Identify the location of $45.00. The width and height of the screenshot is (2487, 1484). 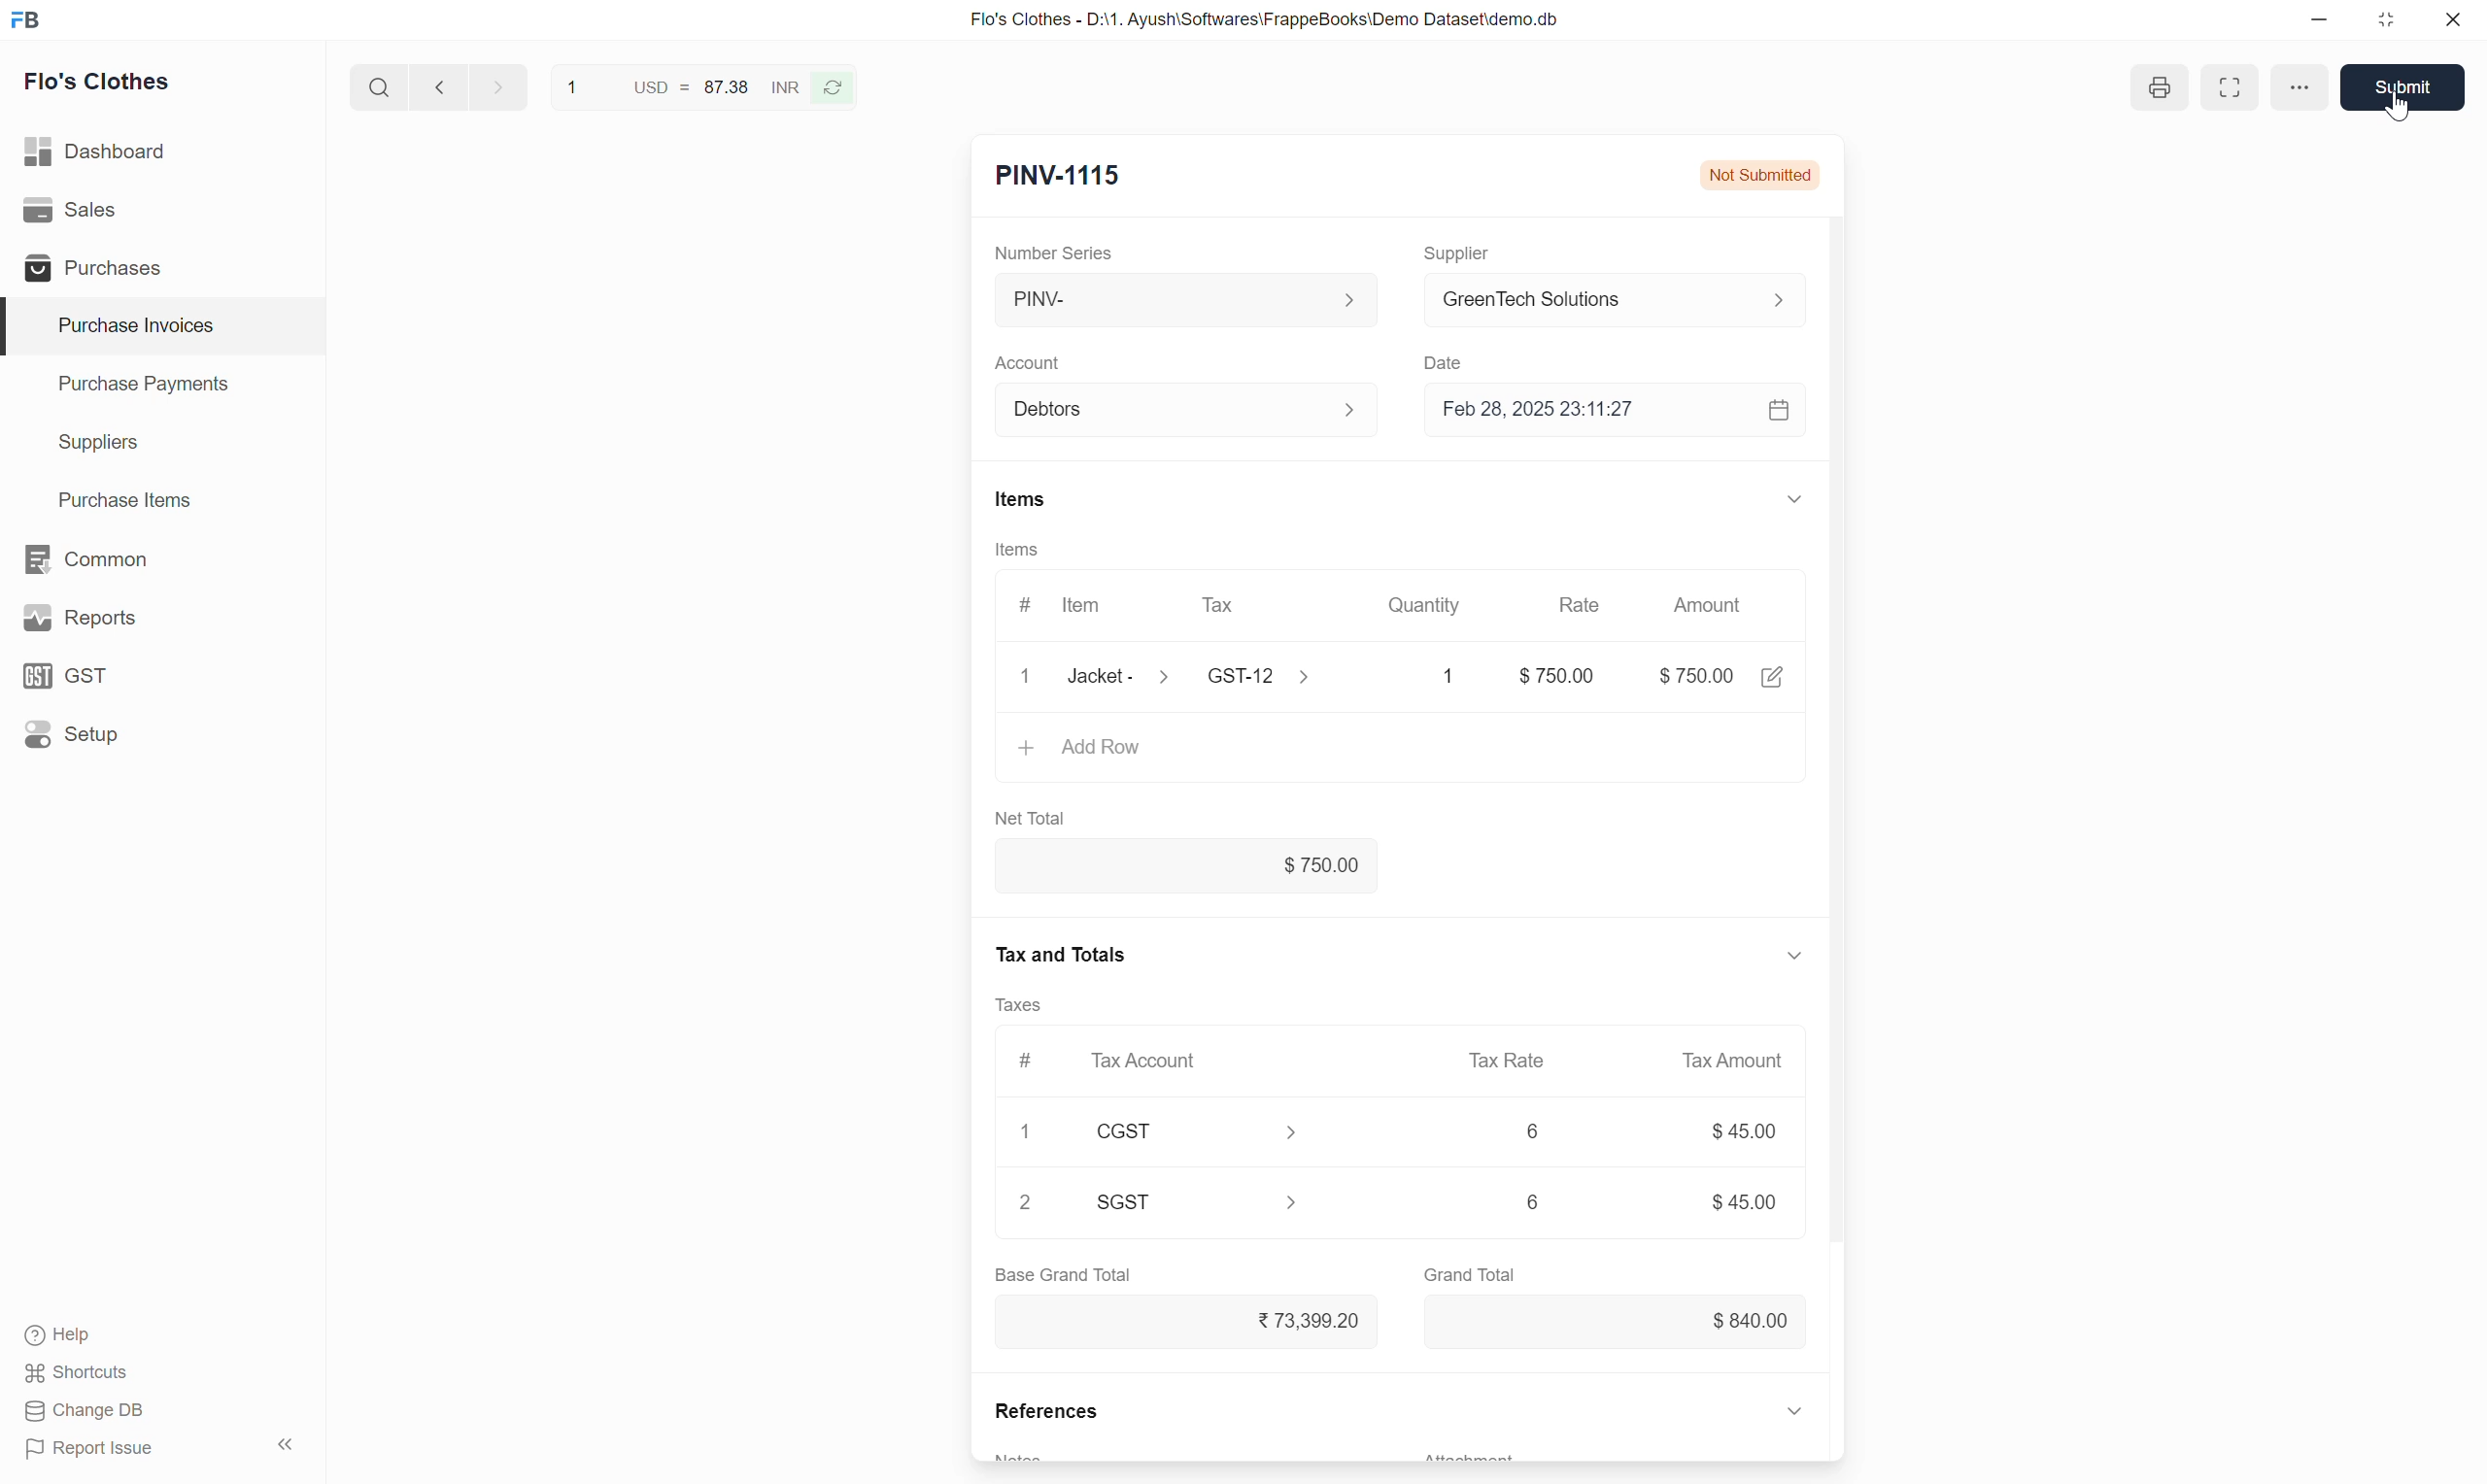
(1746, 1201).